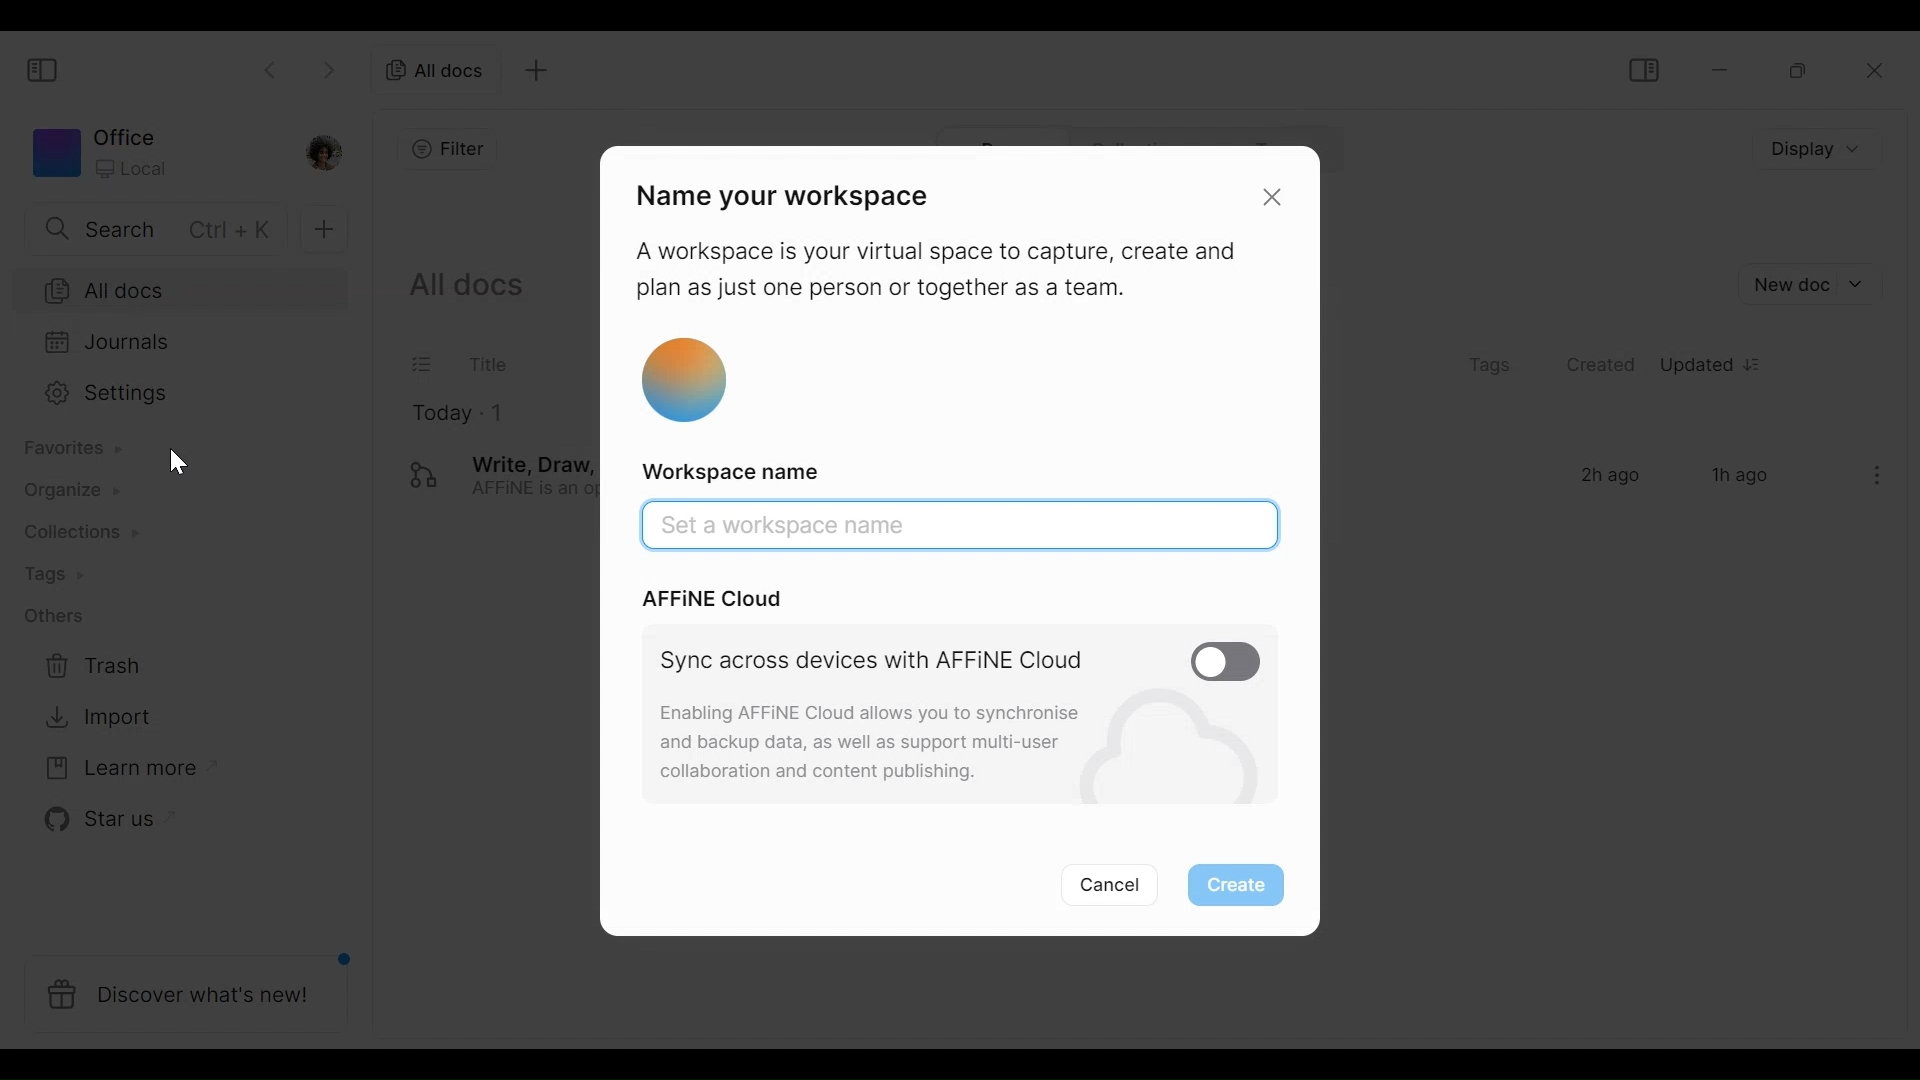 The image size is (1920, 1080). Describe the element at coordinates (944, 275) in the screenshot. I see `A workspace is your virtual space to capture, create and
plan as just one person or together as a team.` at that location.